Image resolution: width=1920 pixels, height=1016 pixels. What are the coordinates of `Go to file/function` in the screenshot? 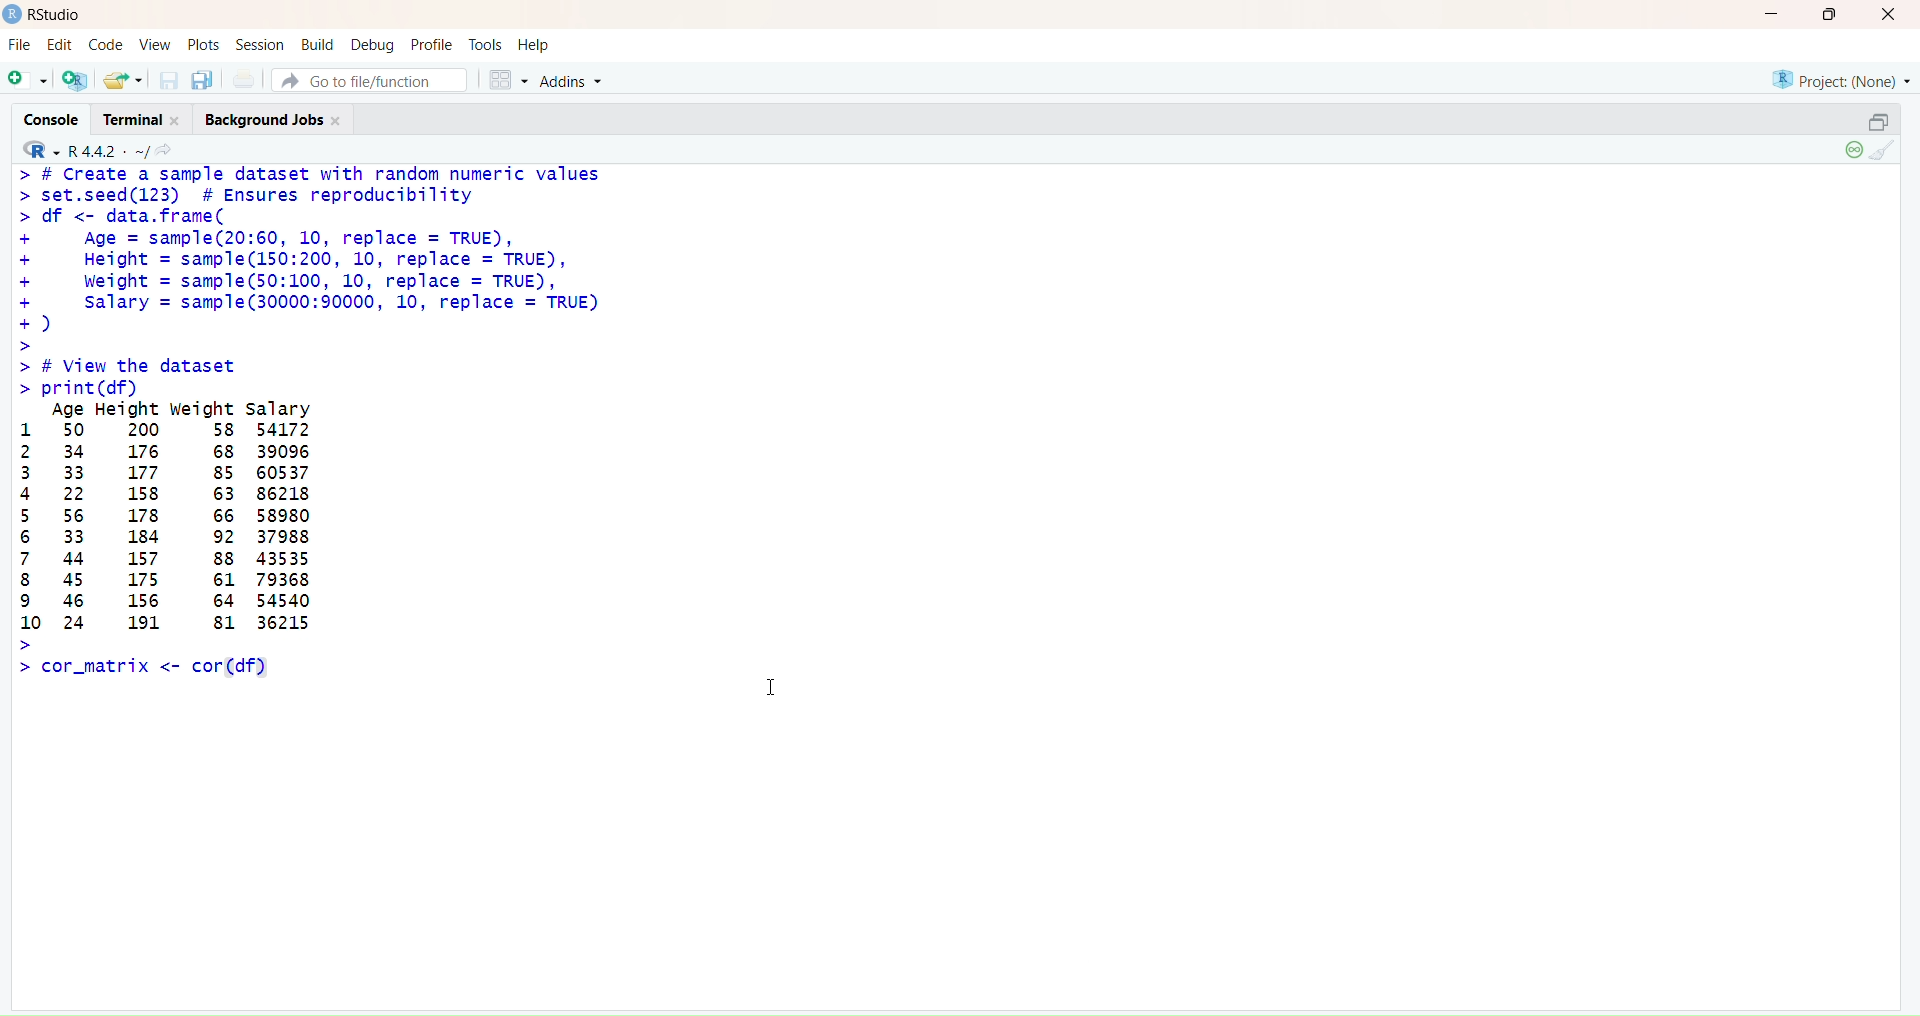 It's located at (368, 81).